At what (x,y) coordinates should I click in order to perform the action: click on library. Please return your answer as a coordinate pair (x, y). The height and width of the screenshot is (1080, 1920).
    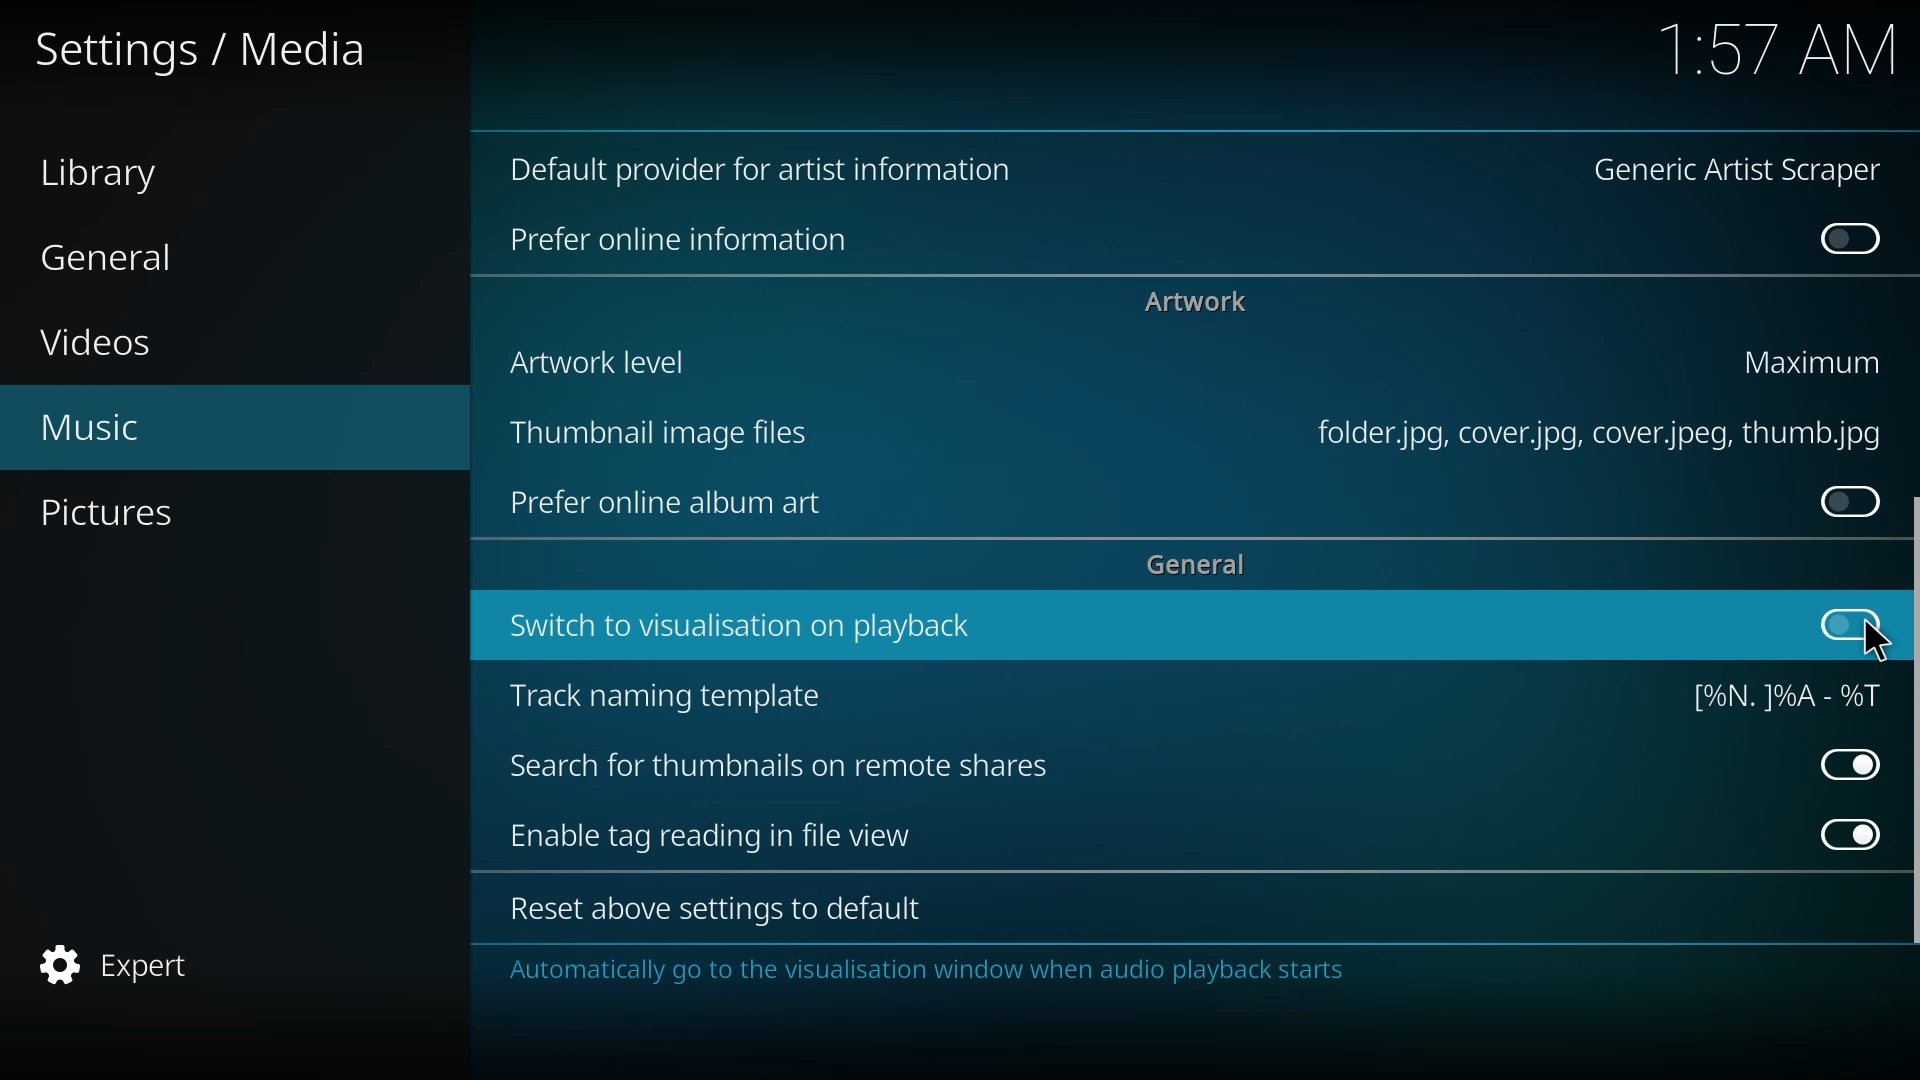
    Looking at the image, I should click on (112, 176).